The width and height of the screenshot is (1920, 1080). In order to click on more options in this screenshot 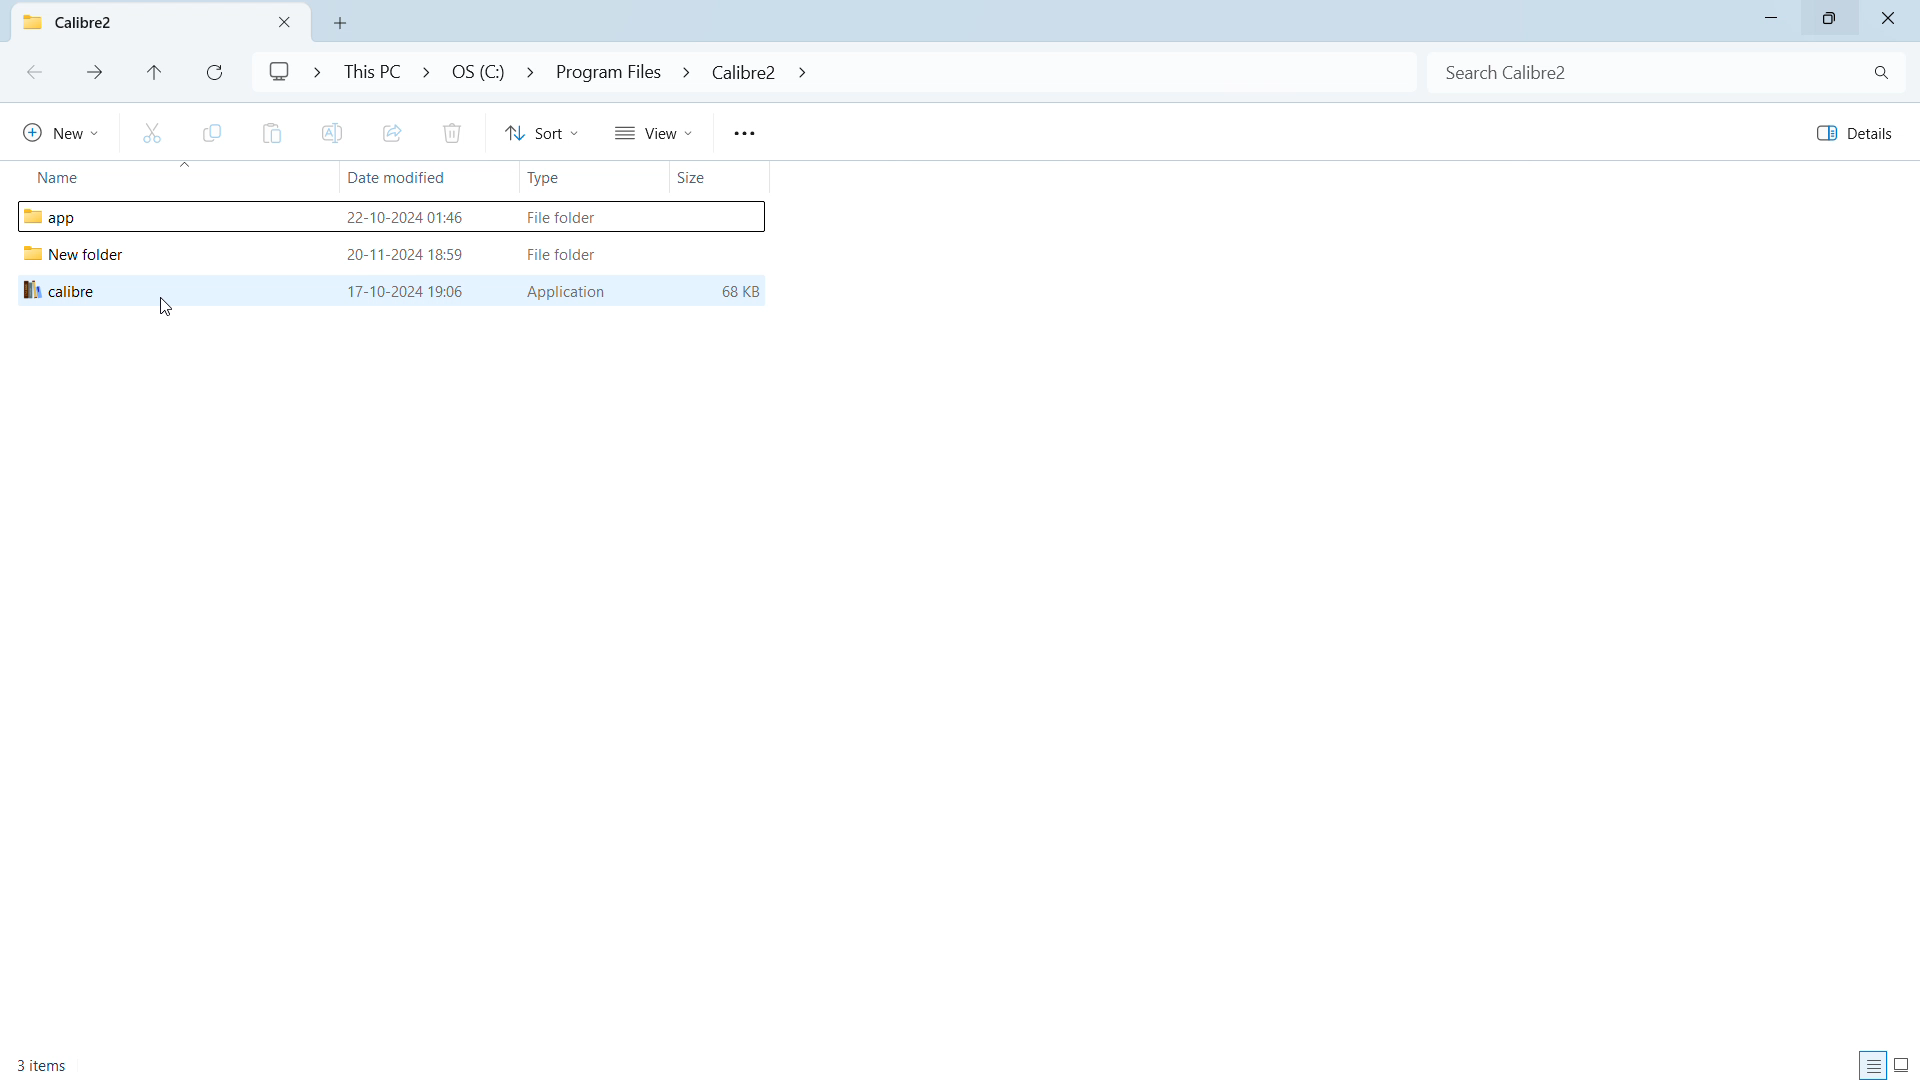, I will do `click(743, 132)`.